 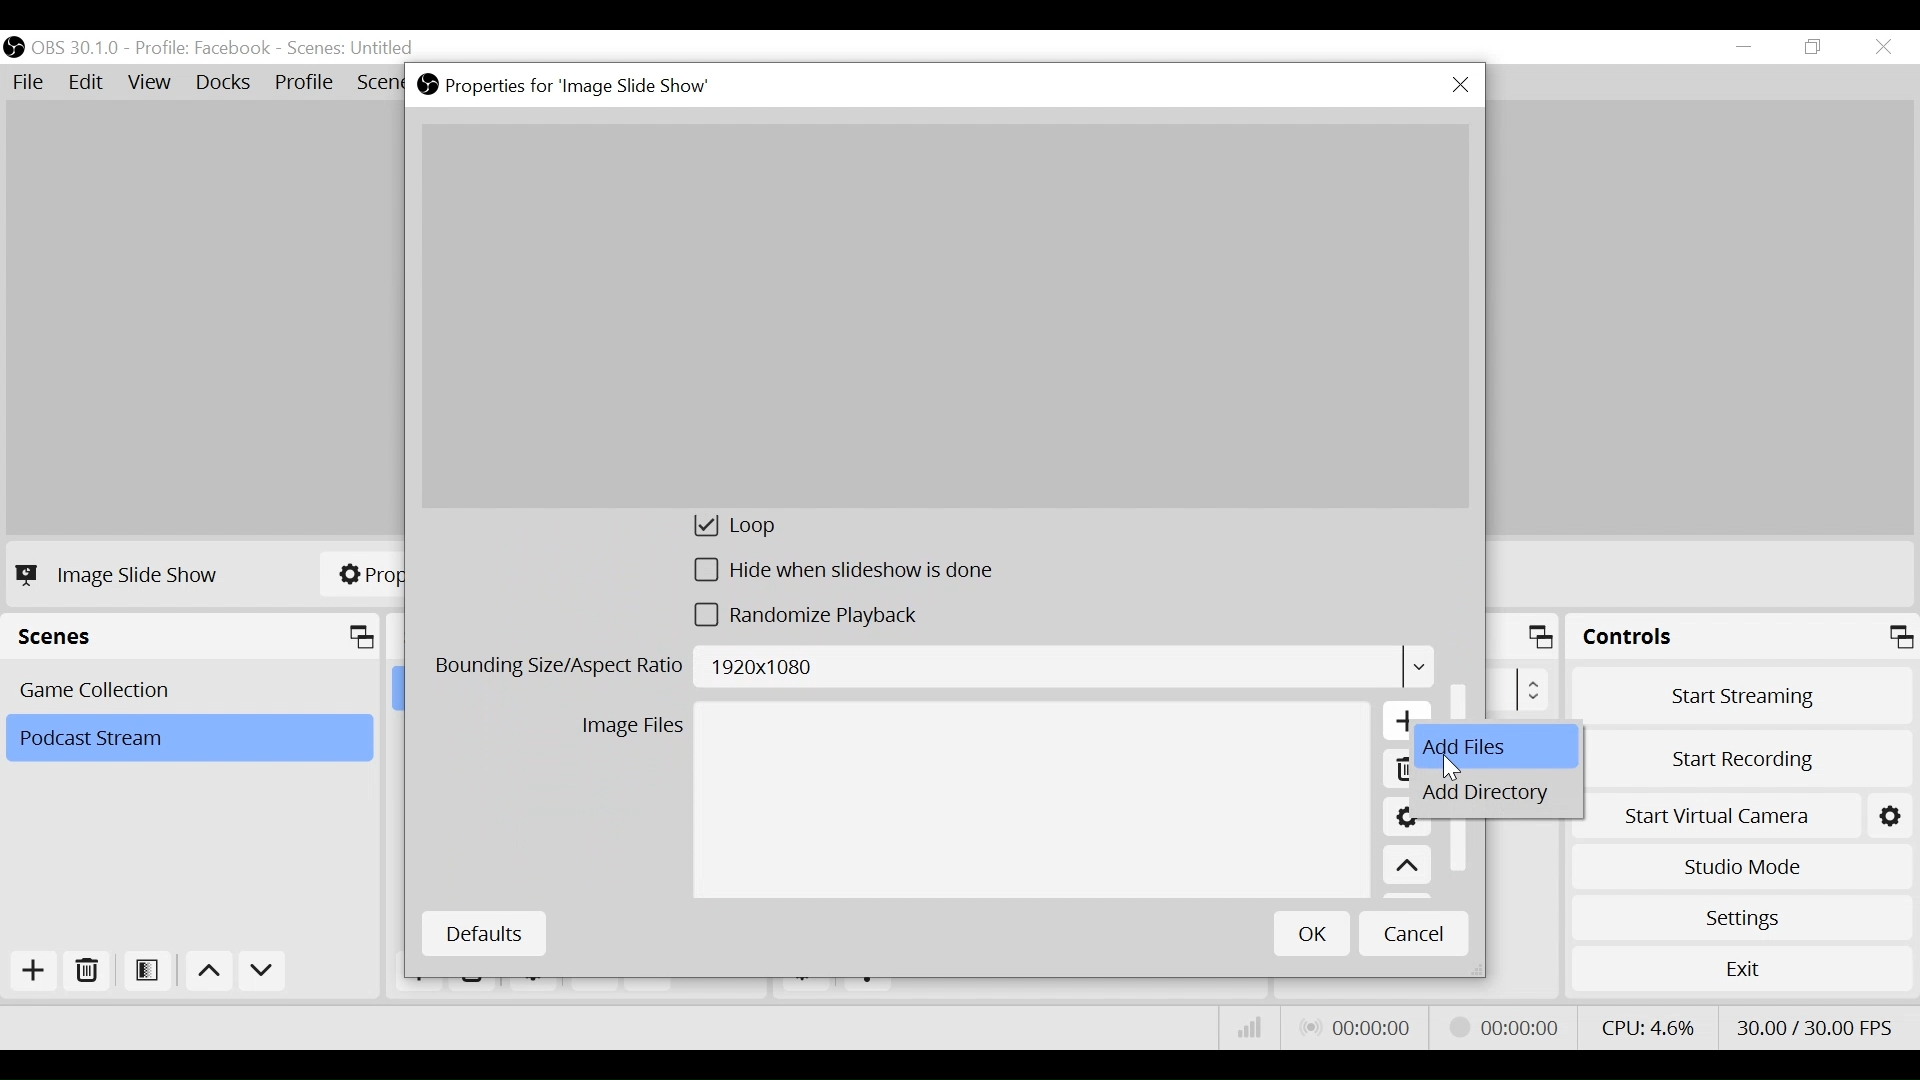 I want to click on Properties for Image Slideshow, so click(x=569, y=86).